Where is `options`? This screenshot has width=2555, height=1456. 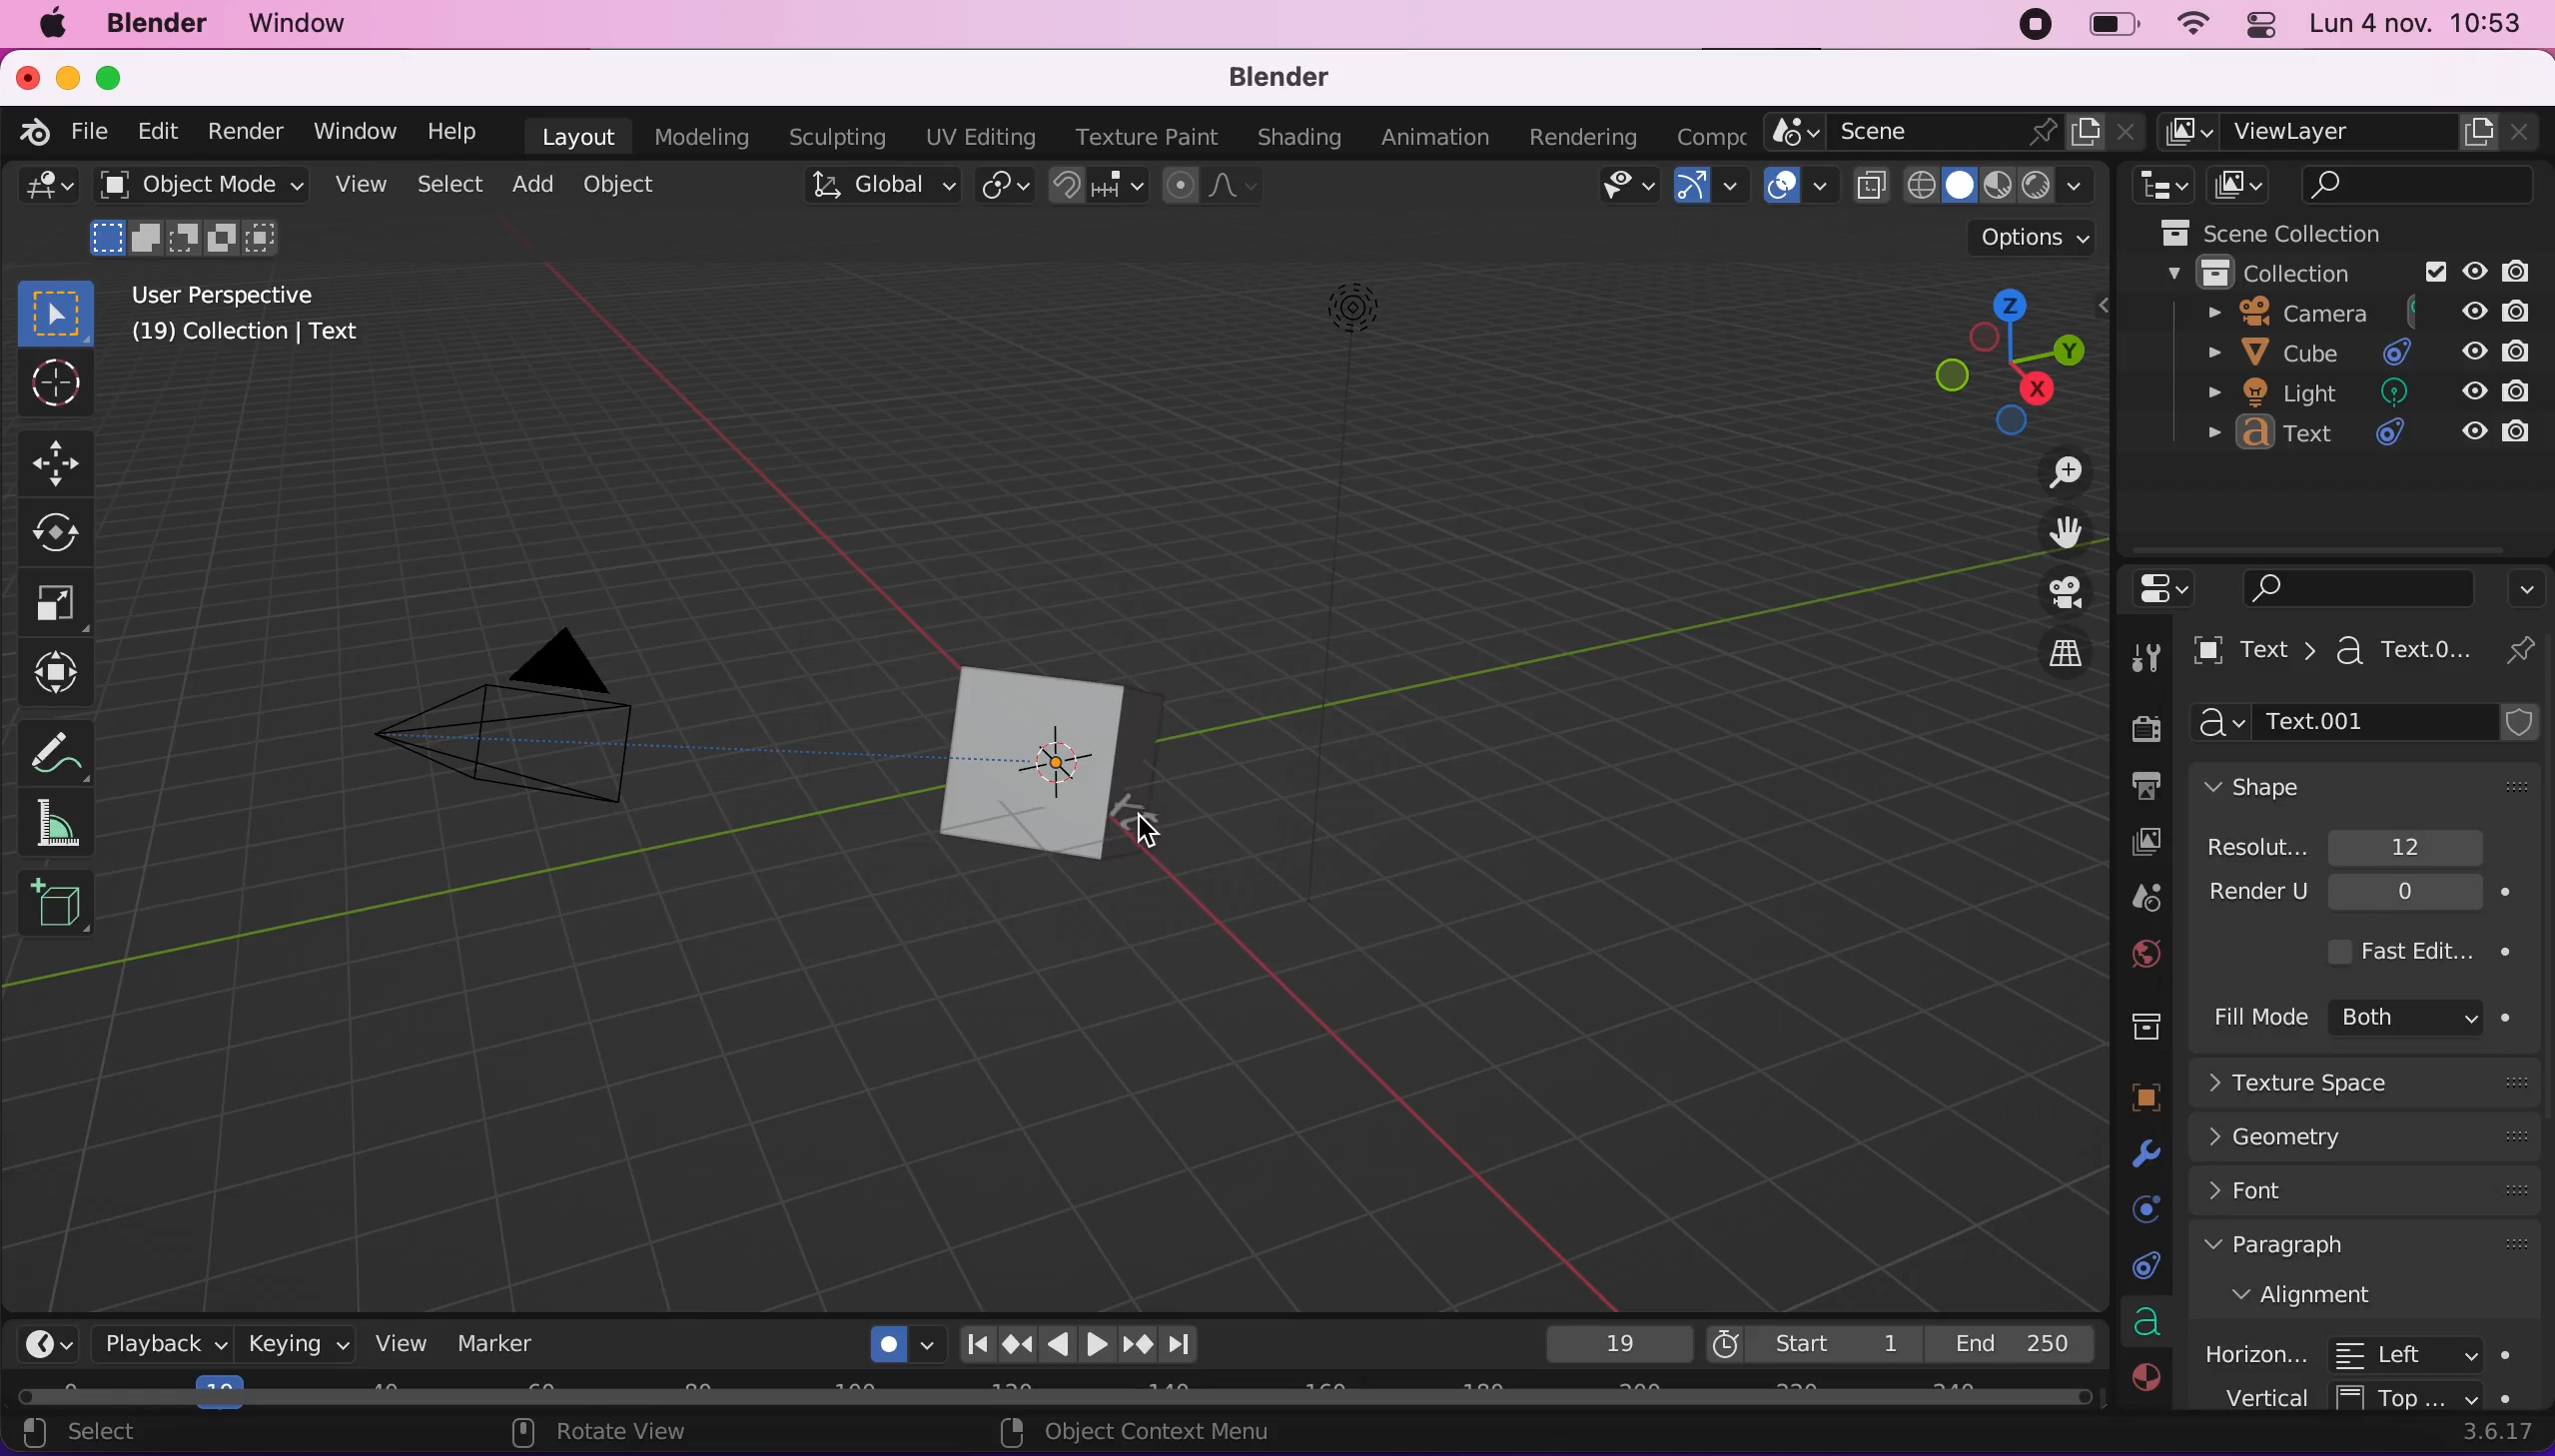
options is located at coordinates (2528, 582).